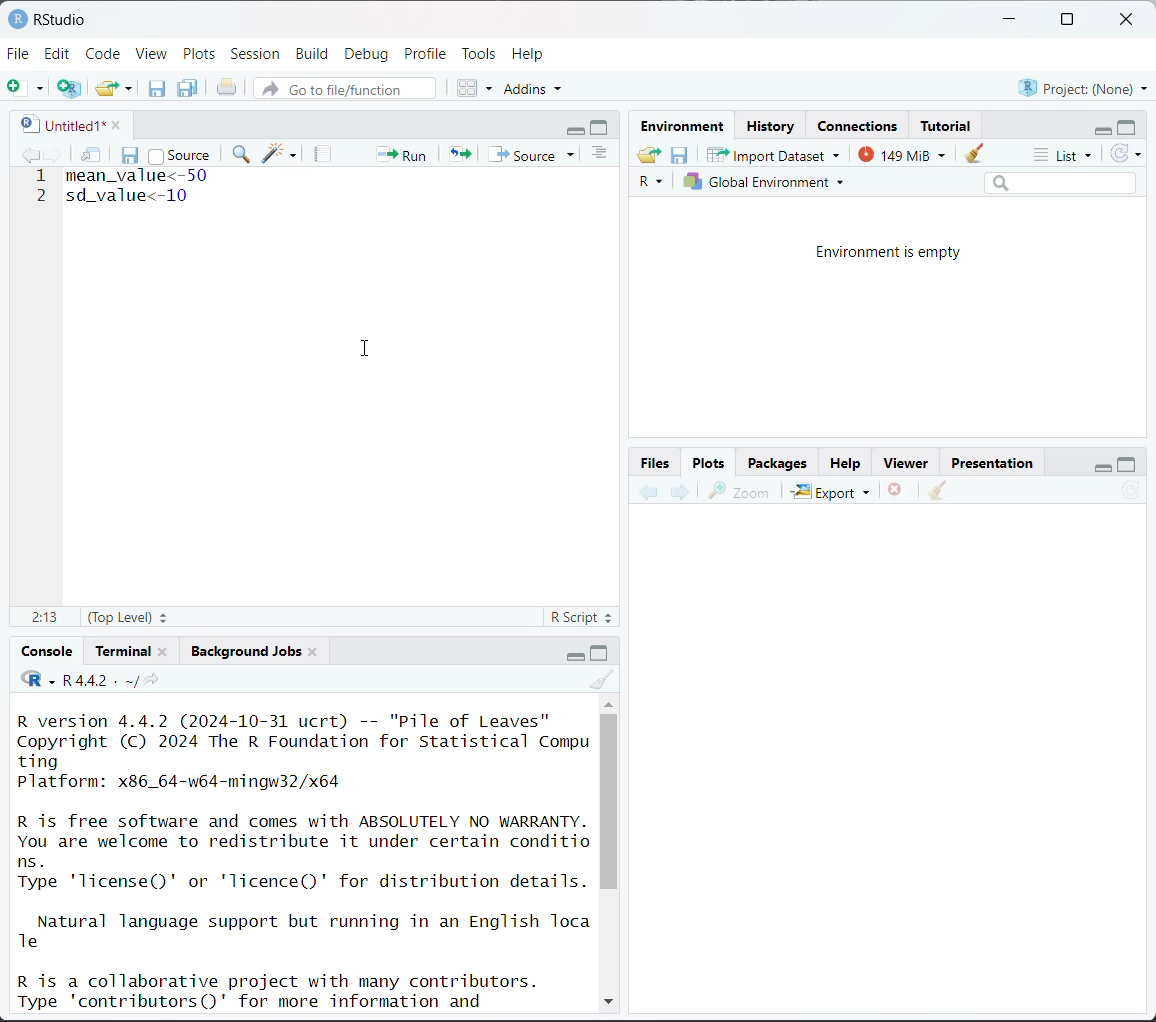 The image size is (1156, 1022). I want to click on addins, so click(536, 88).